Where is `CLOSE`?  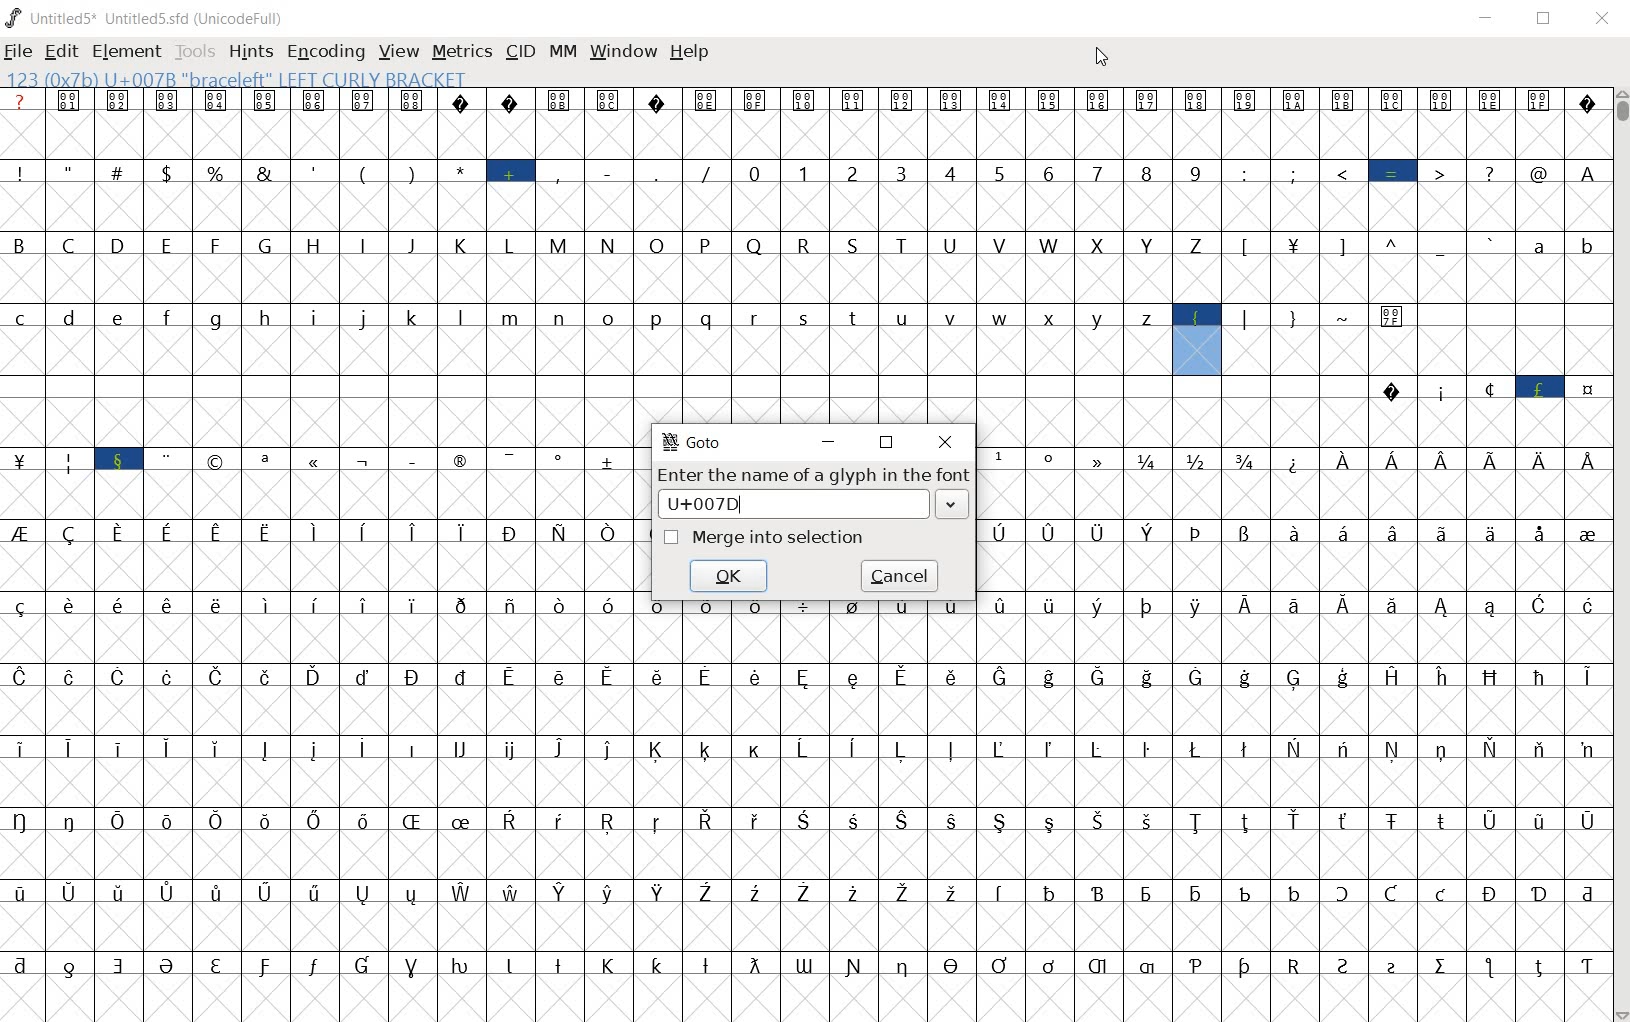 CLOSE is located at coordinates (946, 441).